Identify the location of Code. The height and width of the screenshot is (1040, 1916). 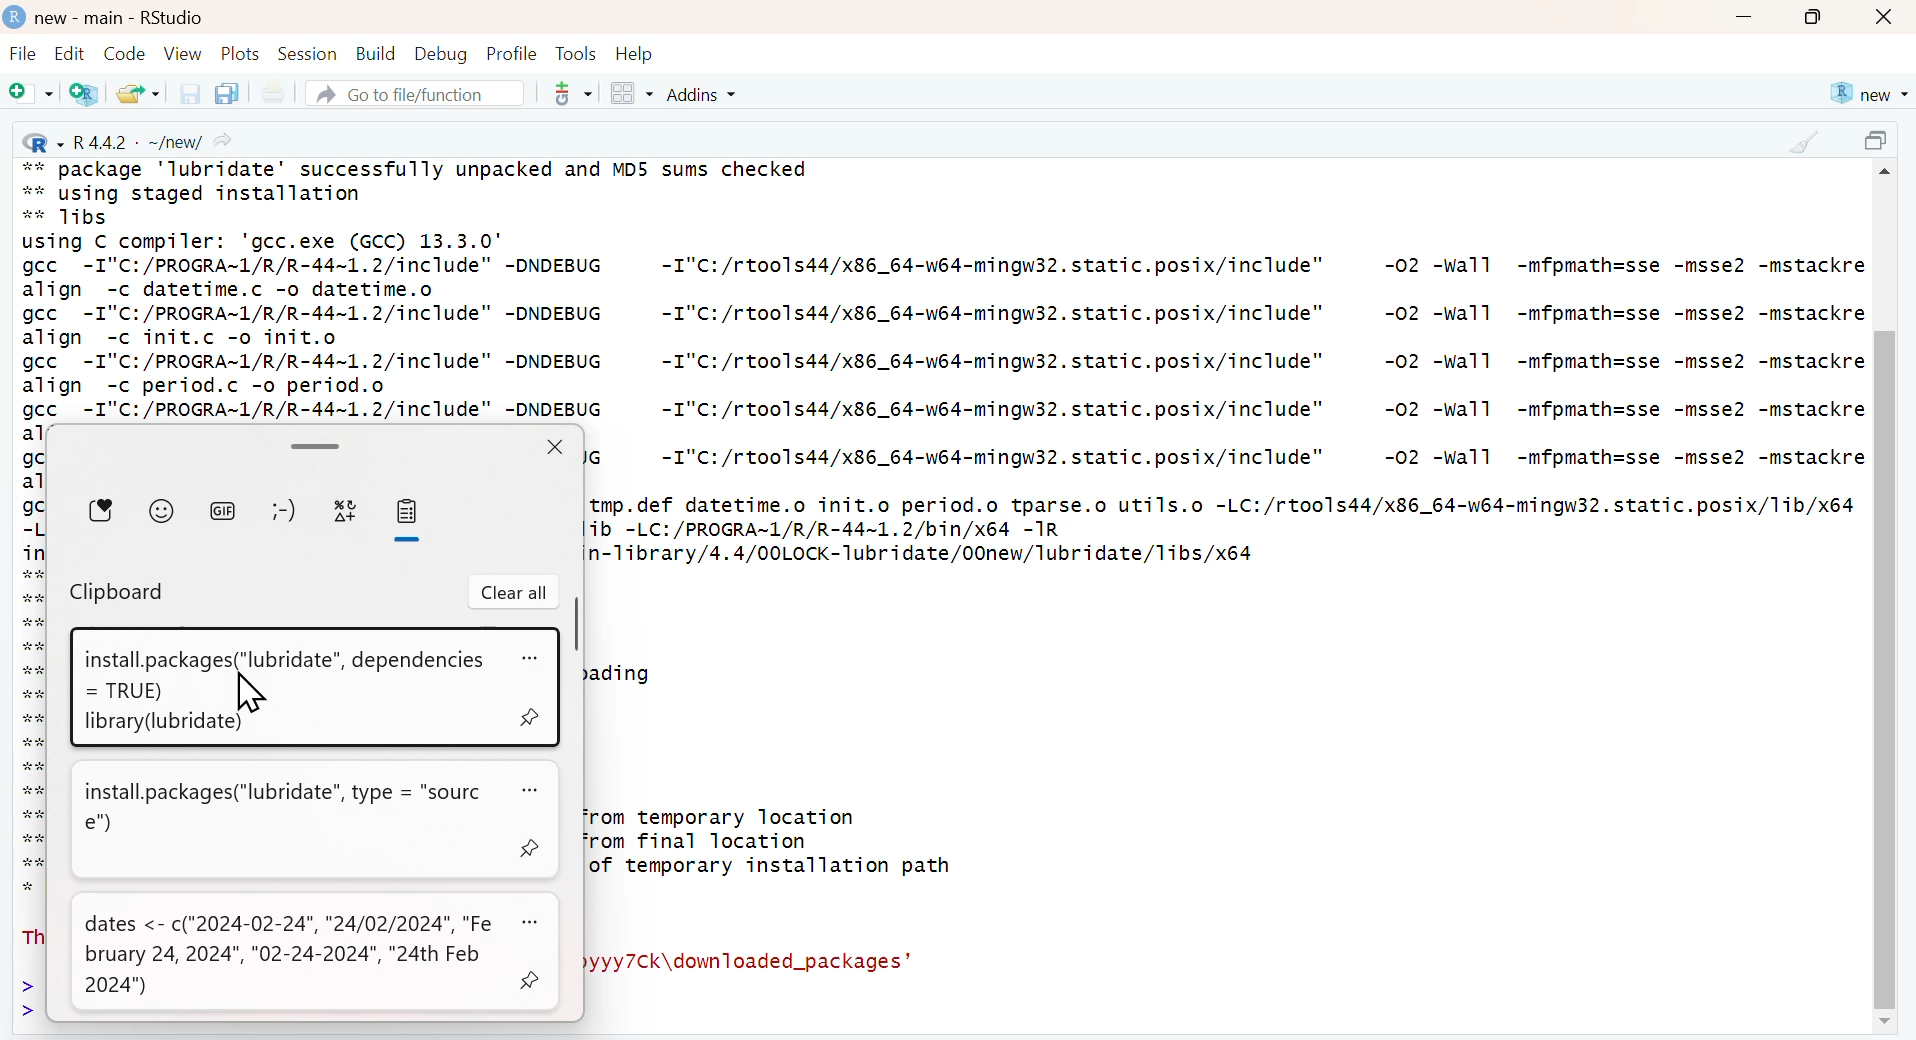
(122, 53).